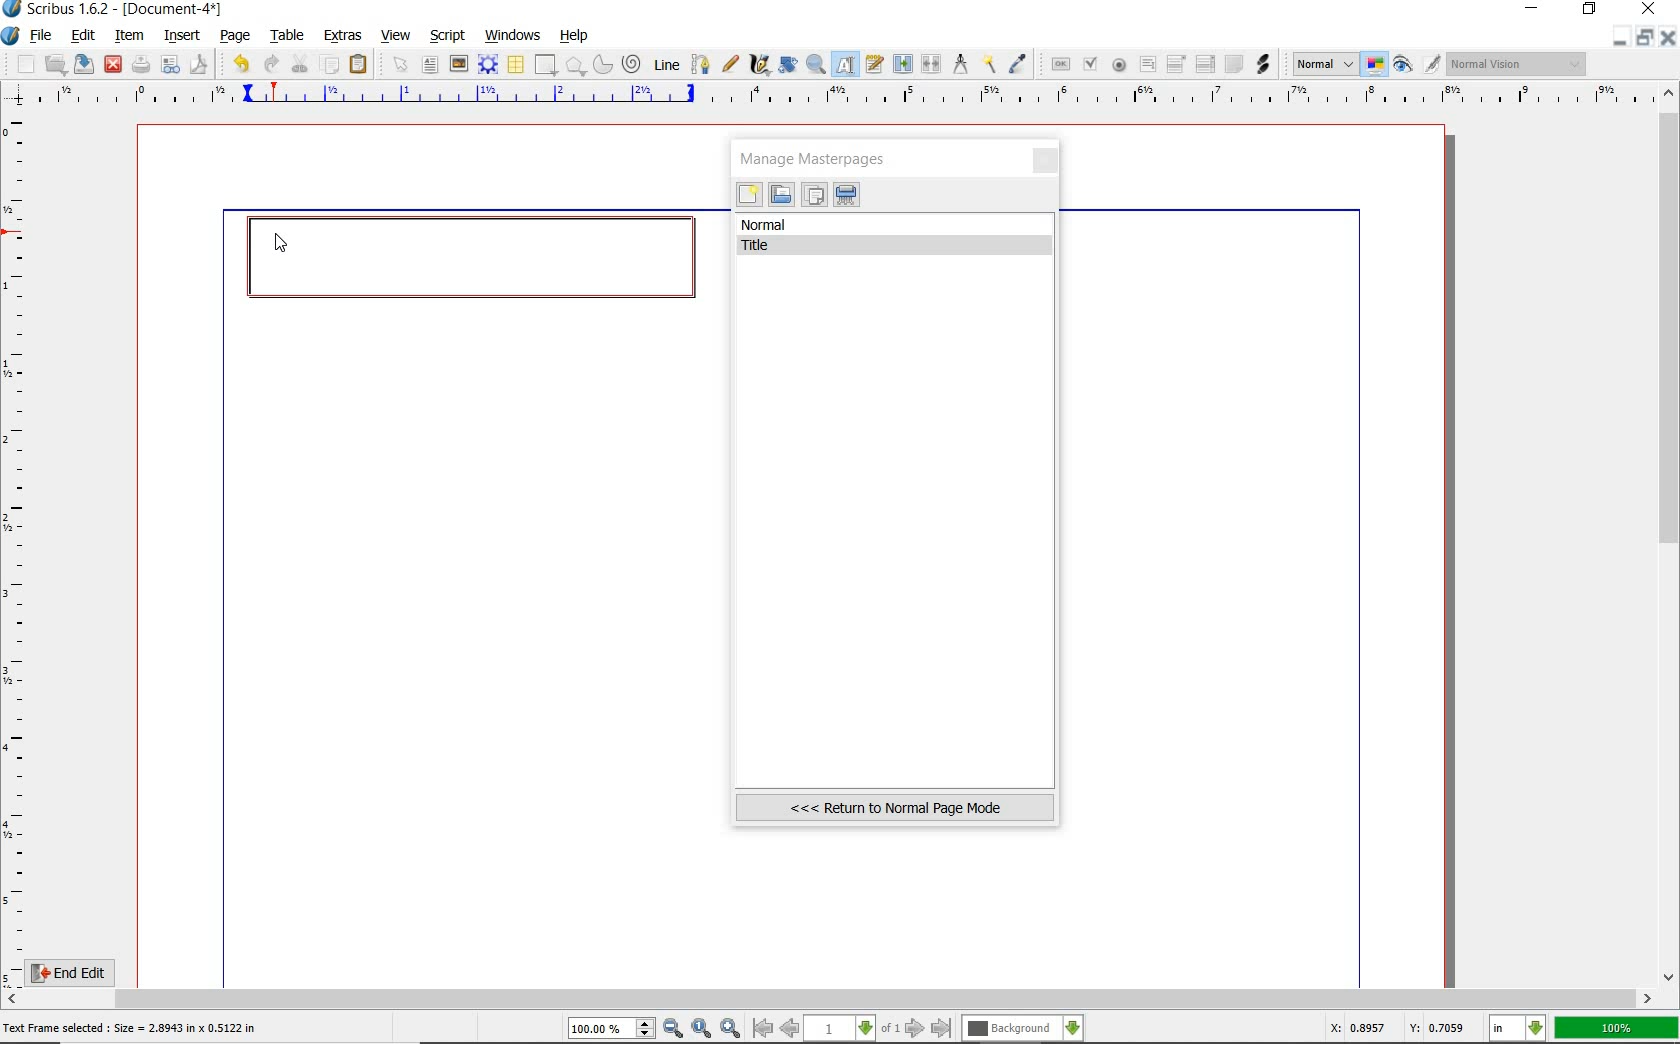 Image resolution: width=1680 pixels, height=1044 pixels. I want to click on delete the selected masterpages, so click(847, 195).